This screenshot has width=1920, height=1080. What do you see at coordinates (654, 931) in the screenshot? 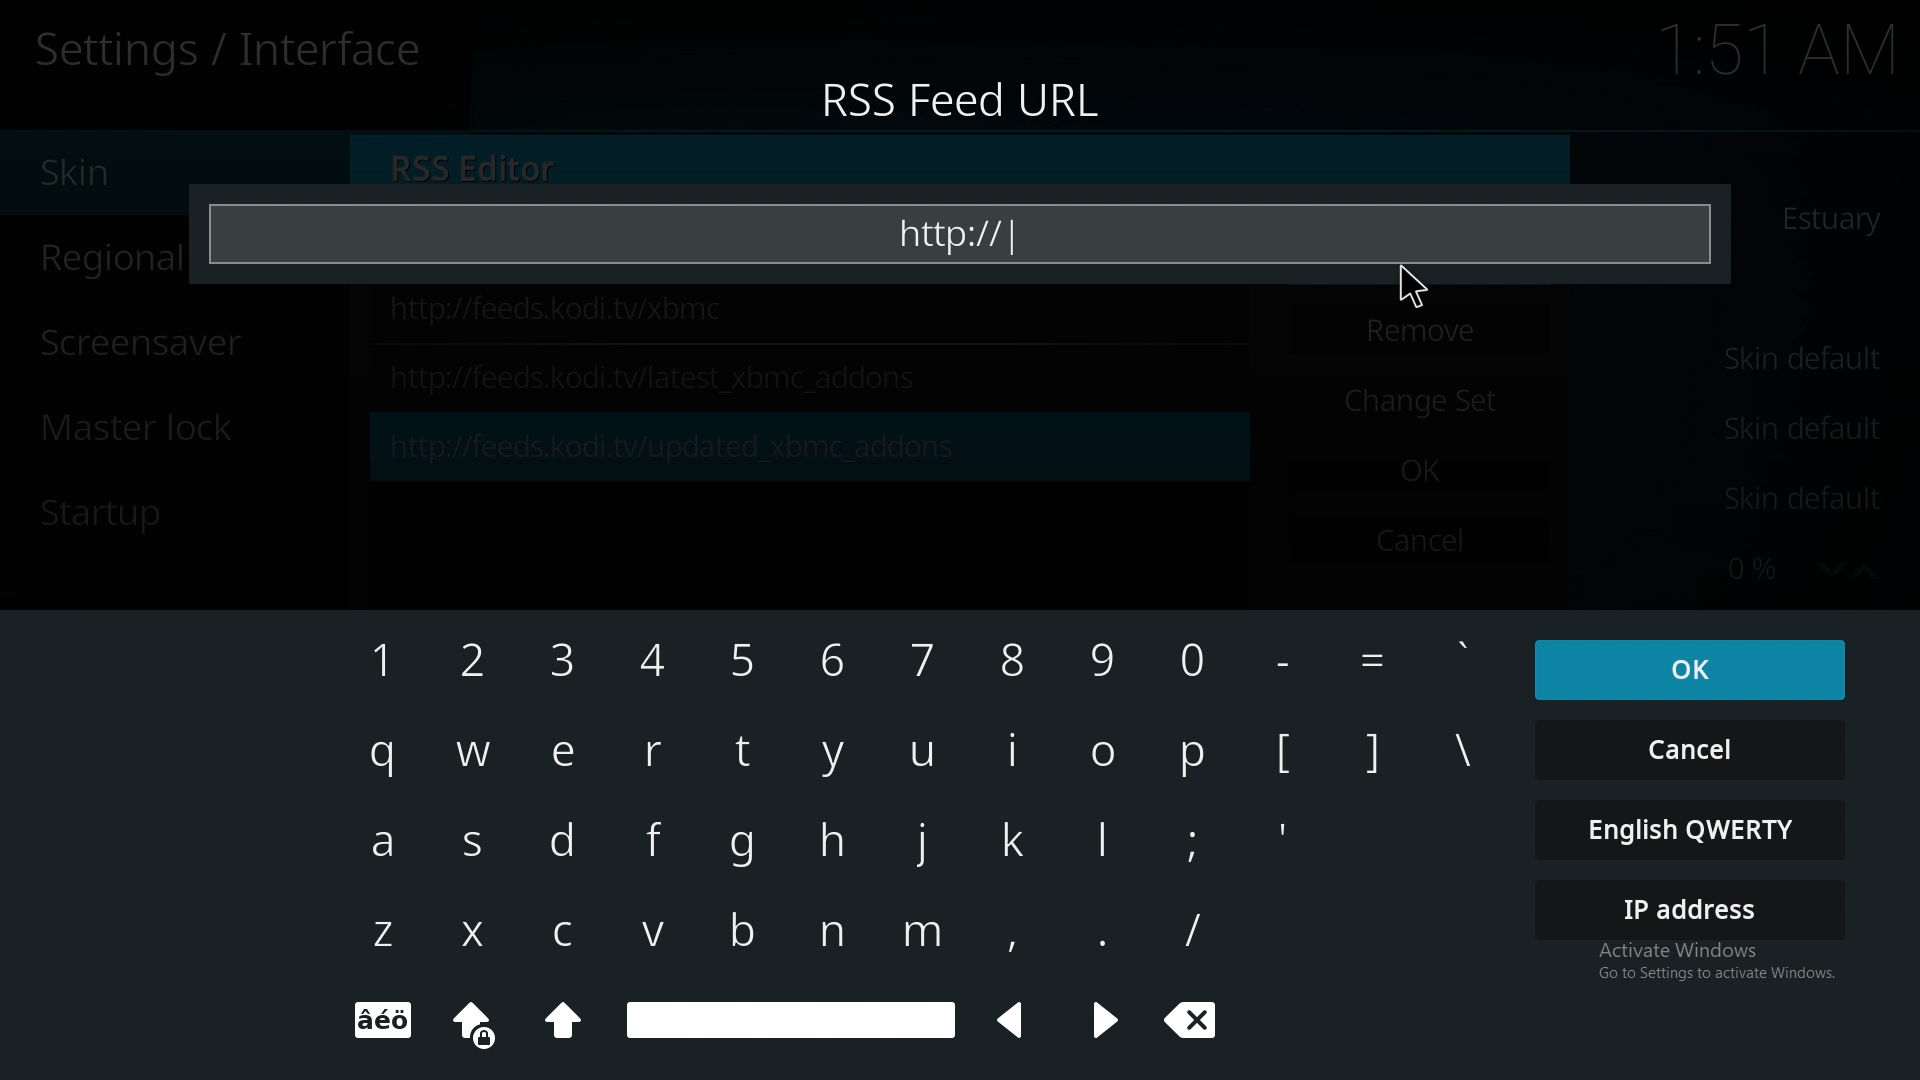
I see `v` at bounding box center [654, 931].